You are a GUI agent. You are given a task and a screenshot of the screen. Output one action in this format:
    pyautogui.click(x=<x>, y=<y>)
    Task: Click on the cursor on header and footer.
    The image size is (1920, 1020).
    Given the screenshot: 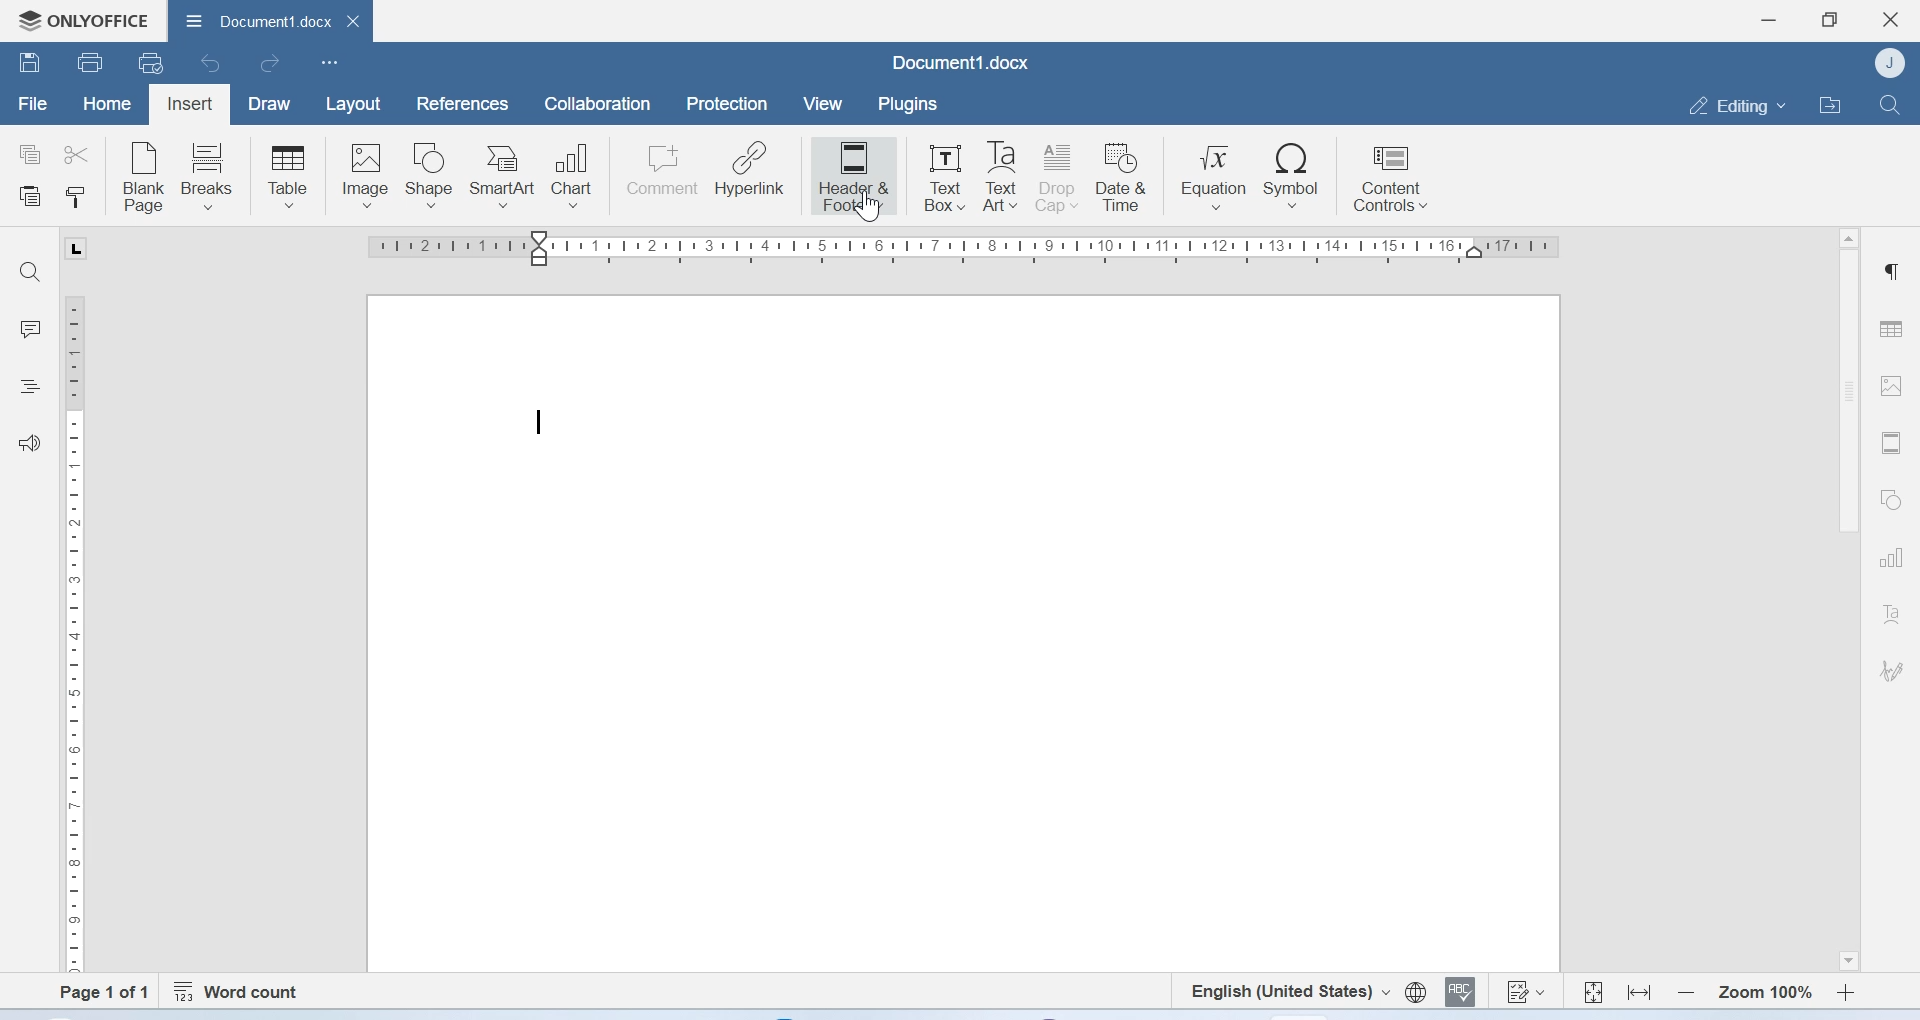 What is the action you would take?
    pyautogui.click(x=868, y=209)
    